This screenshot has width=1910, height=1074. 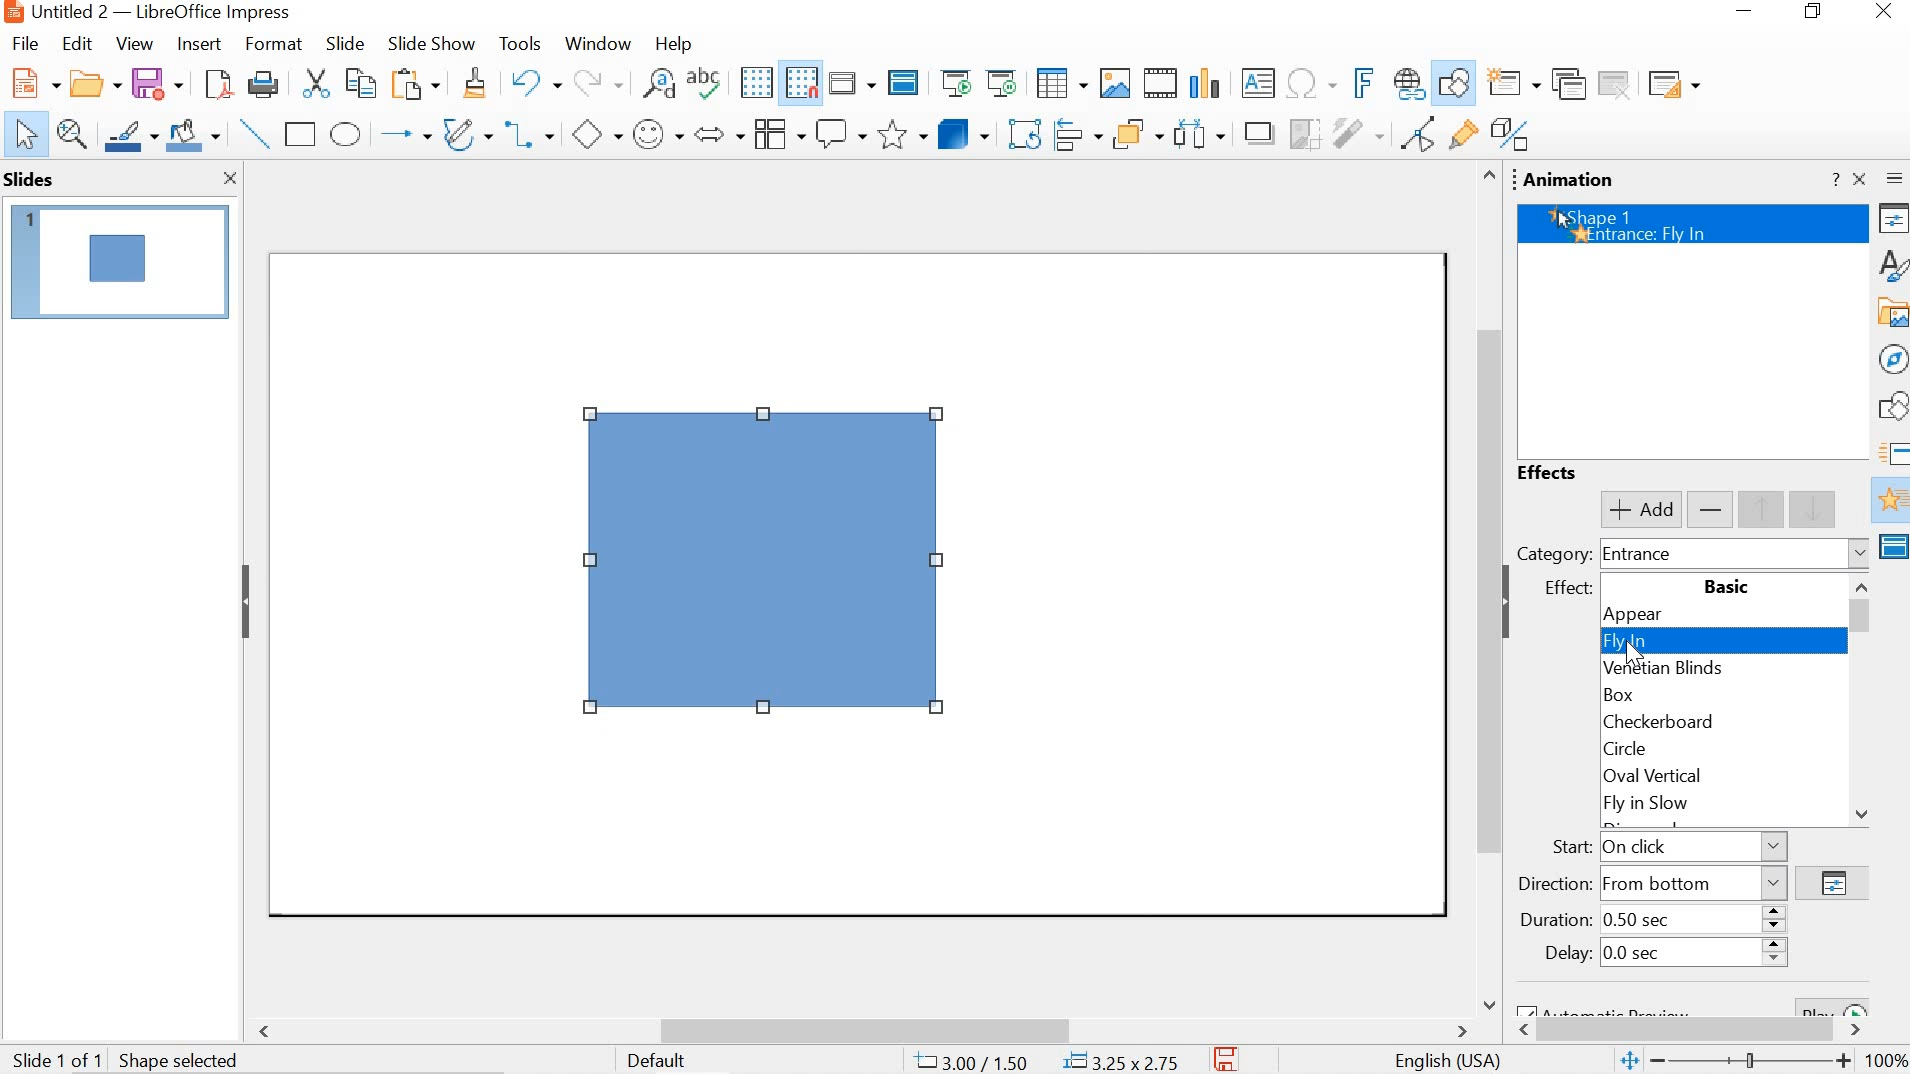 I want to click on start from current slide, so click(x=1003, y=83).